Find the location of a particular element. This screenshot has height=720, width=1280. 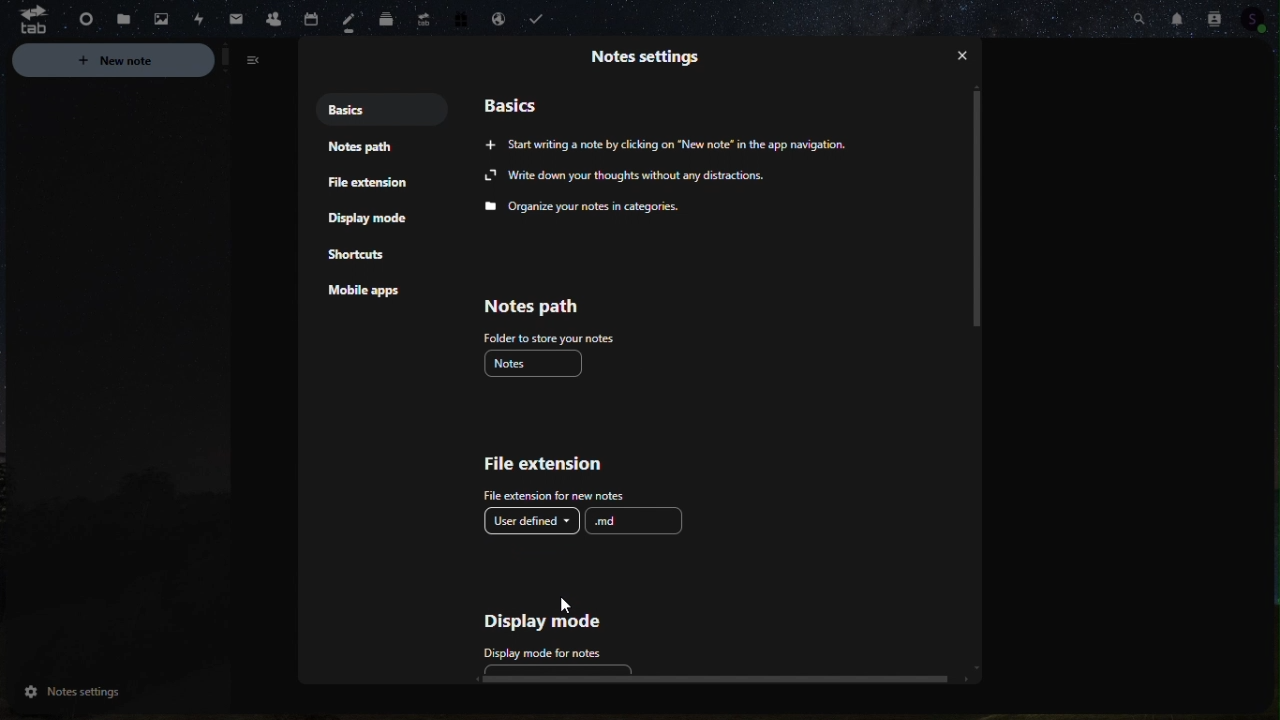

notes path is located at coordinates (357, 149).